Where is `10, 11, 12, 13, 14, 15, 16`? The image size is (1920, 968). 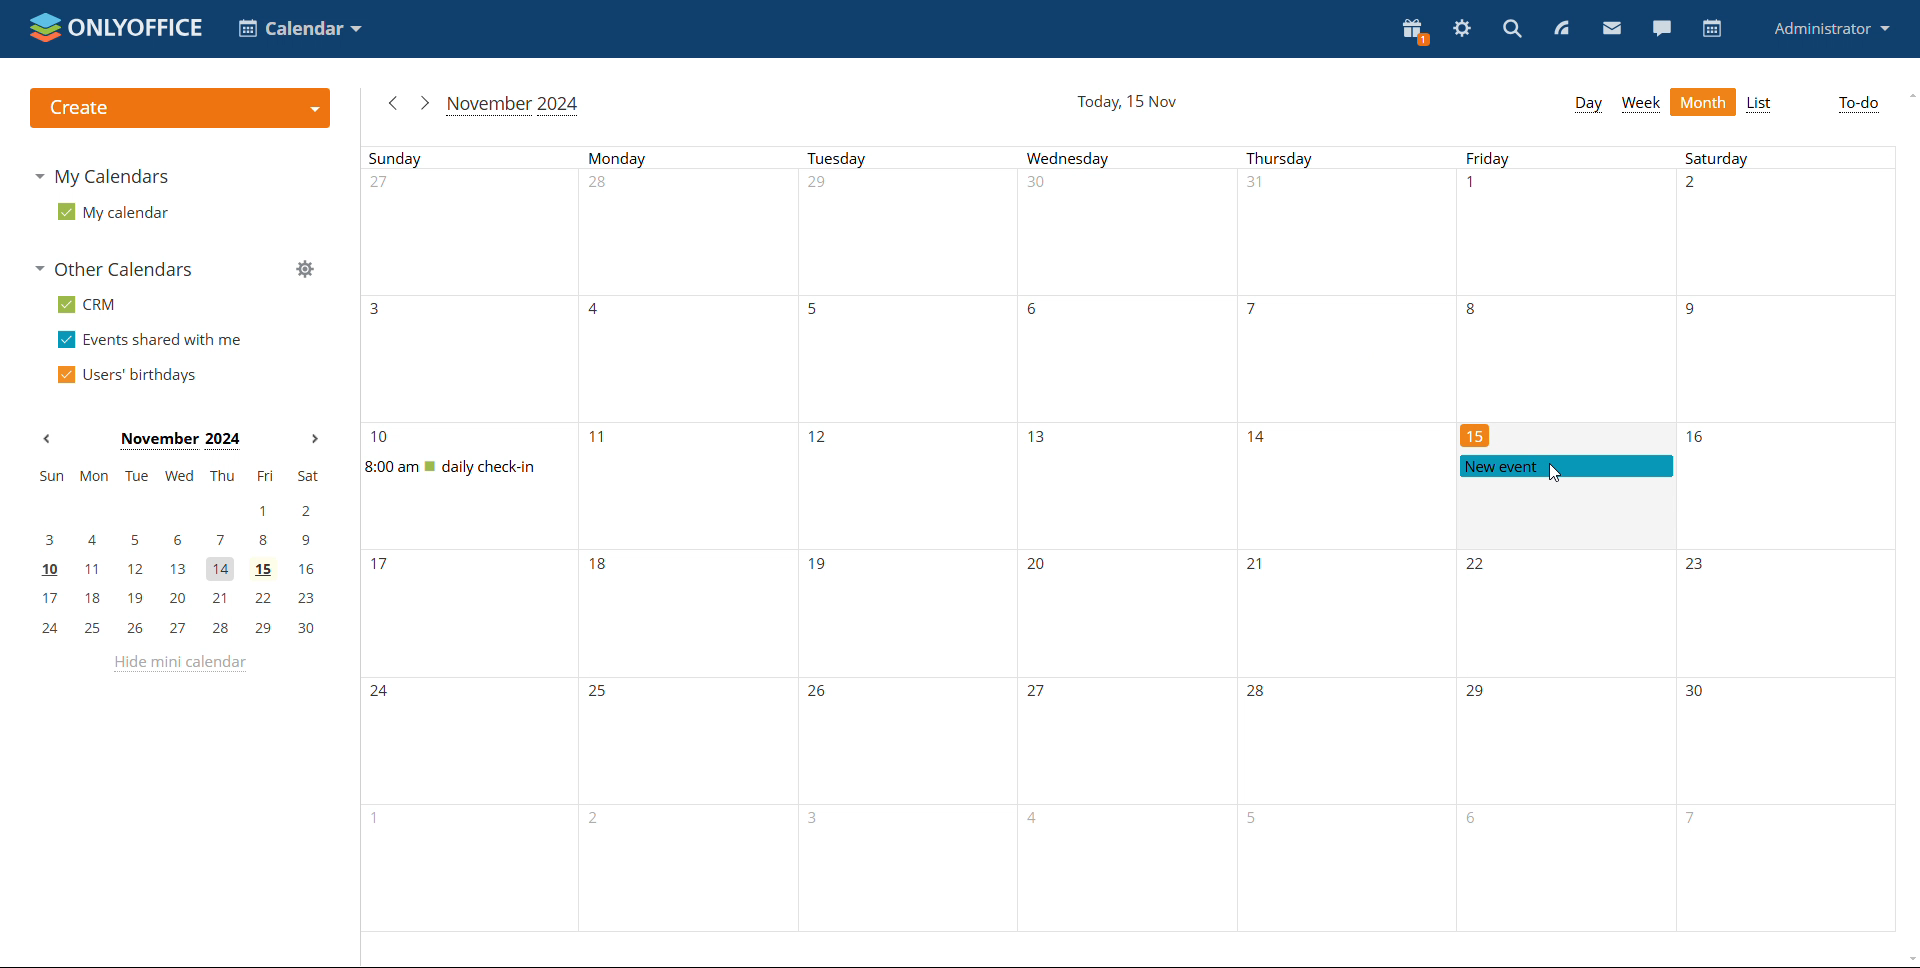 10, 11, 12, 13, 14, 15, 16 is located at coordinates (179, 568).